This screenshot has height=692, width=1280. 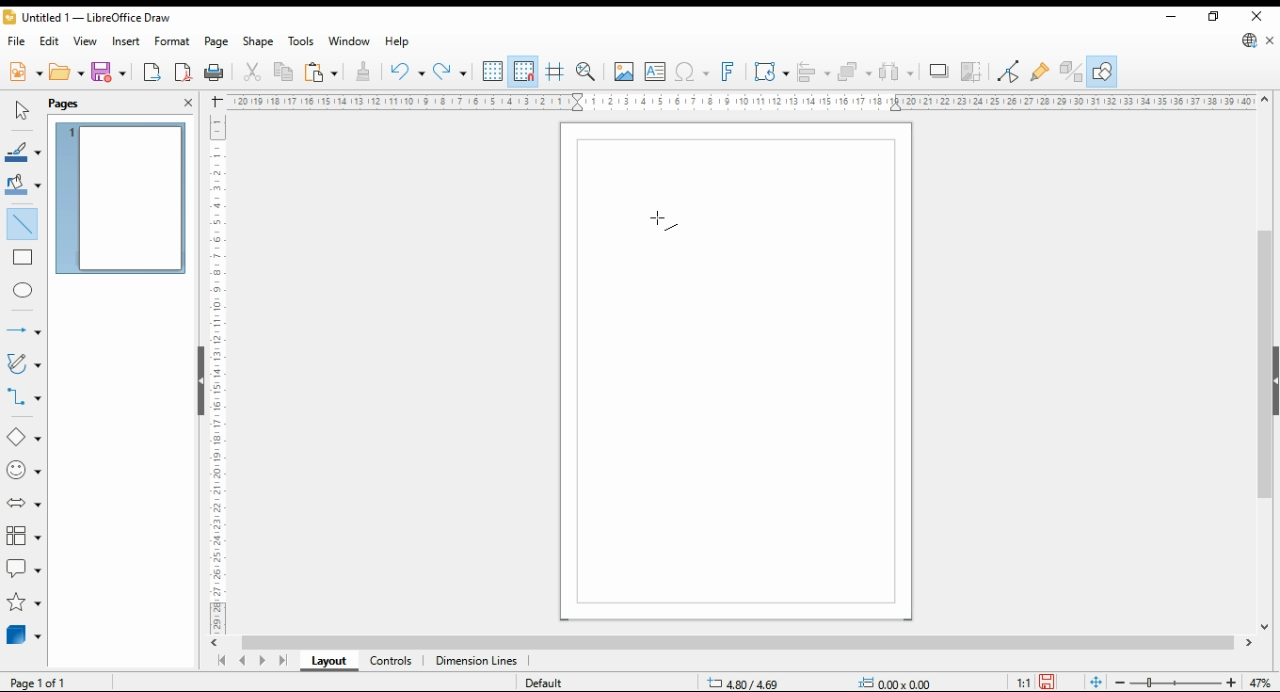 What do you see at coordinates (283, 72) in the screenshot?
I see `copy` at bounding box center [283, 72].